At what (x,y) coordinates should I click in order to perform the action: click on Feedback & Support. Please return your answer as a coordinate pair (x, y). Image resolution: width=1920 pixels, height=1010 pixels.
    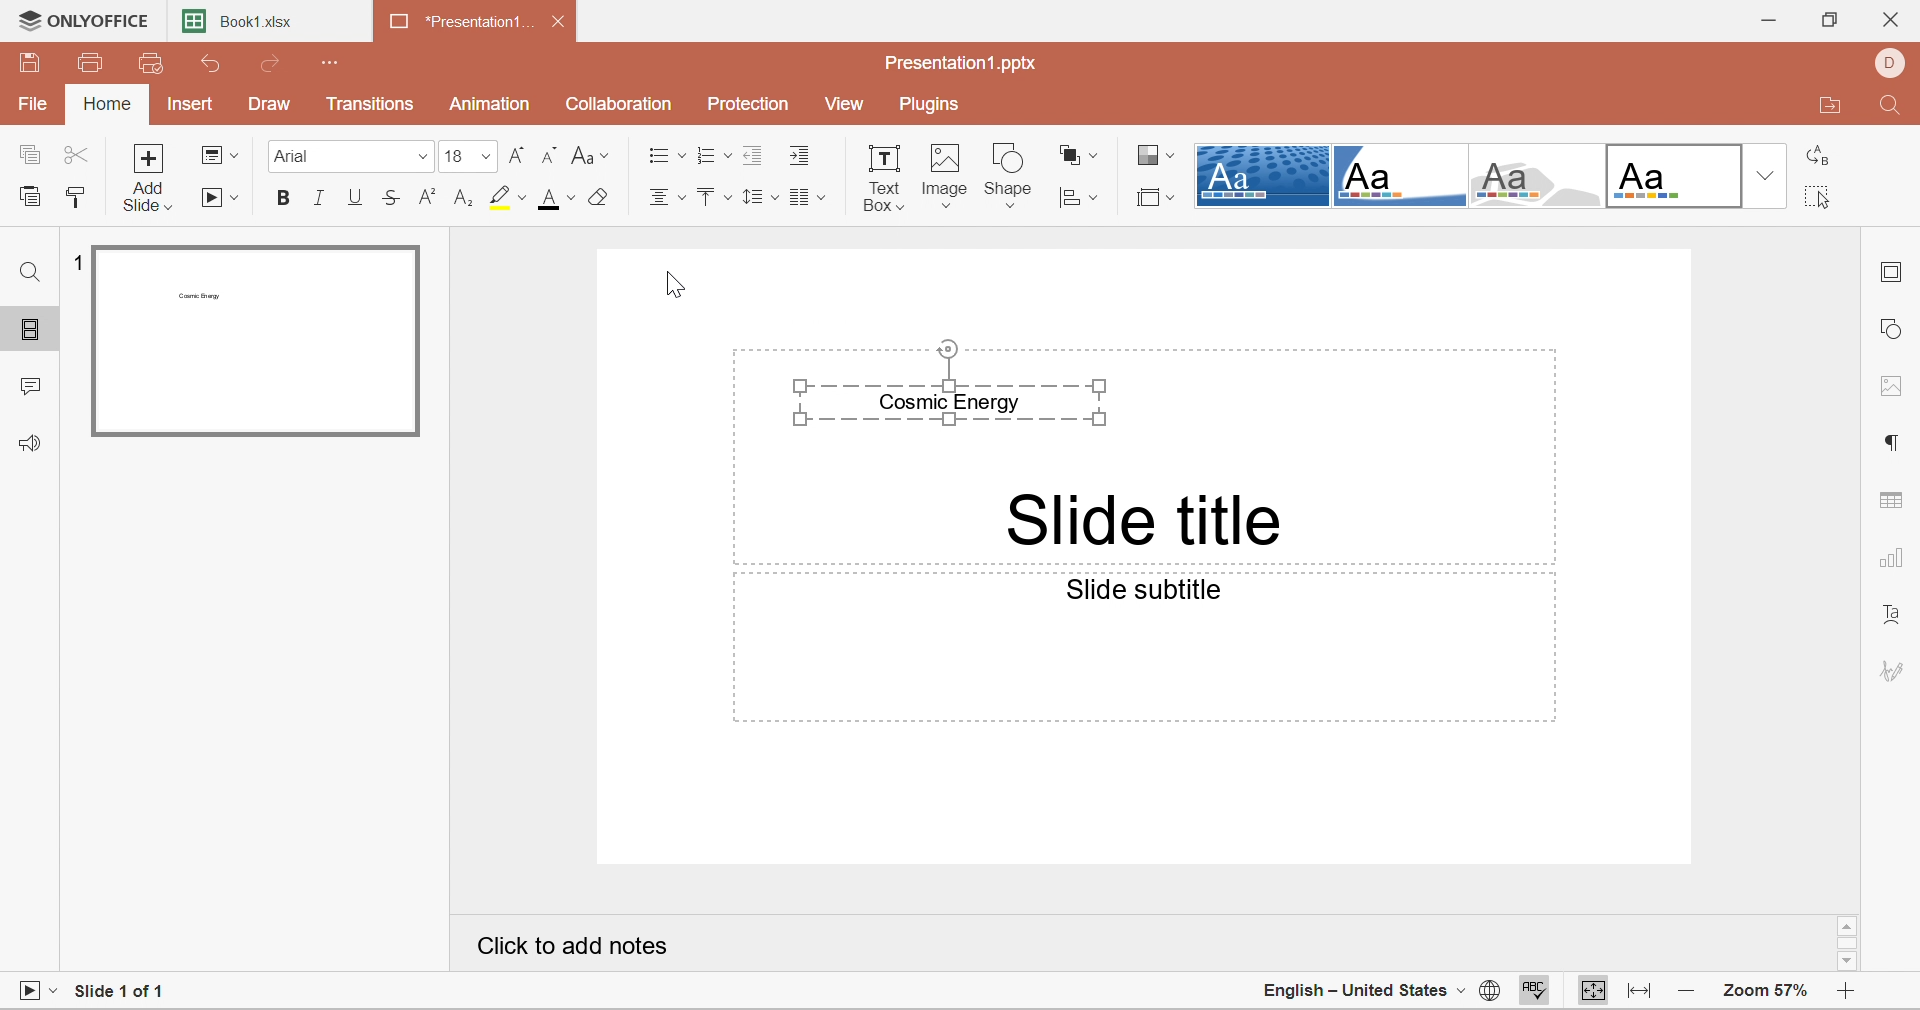
    Looking at the image, I should click on (29, 444).